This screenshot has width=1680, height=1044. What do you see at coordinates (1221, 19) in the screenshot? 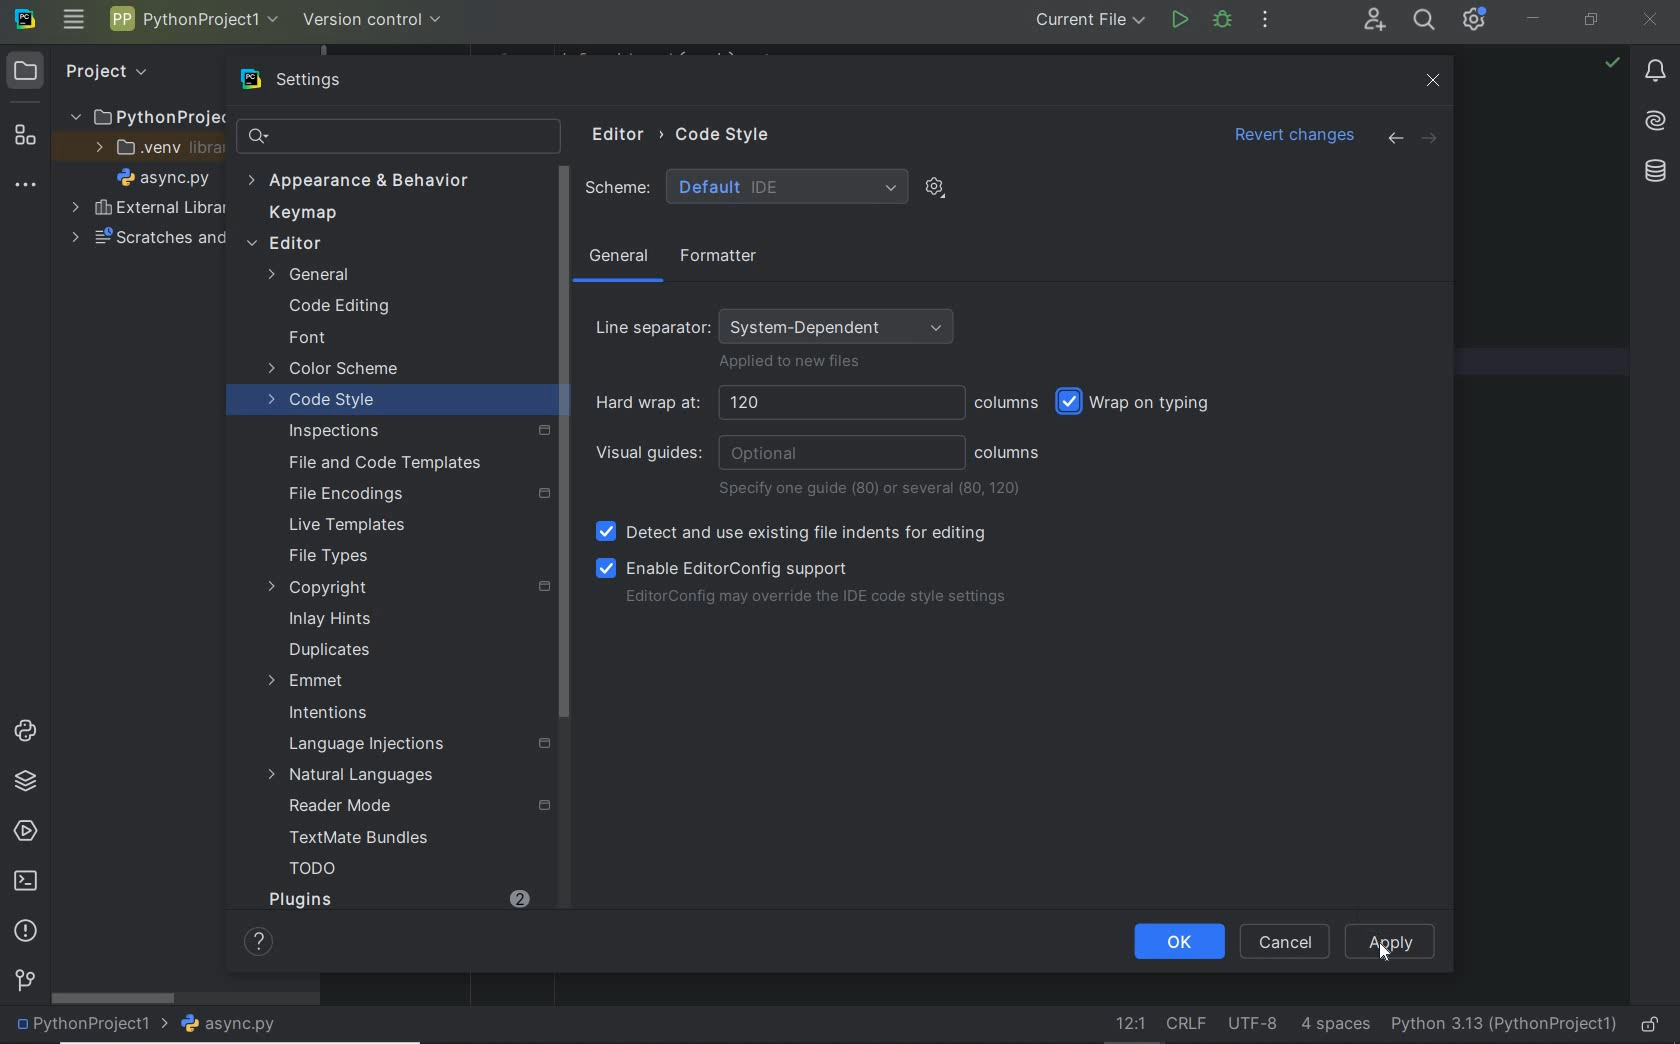
I see `bug` at bounding box center [1221, 19].